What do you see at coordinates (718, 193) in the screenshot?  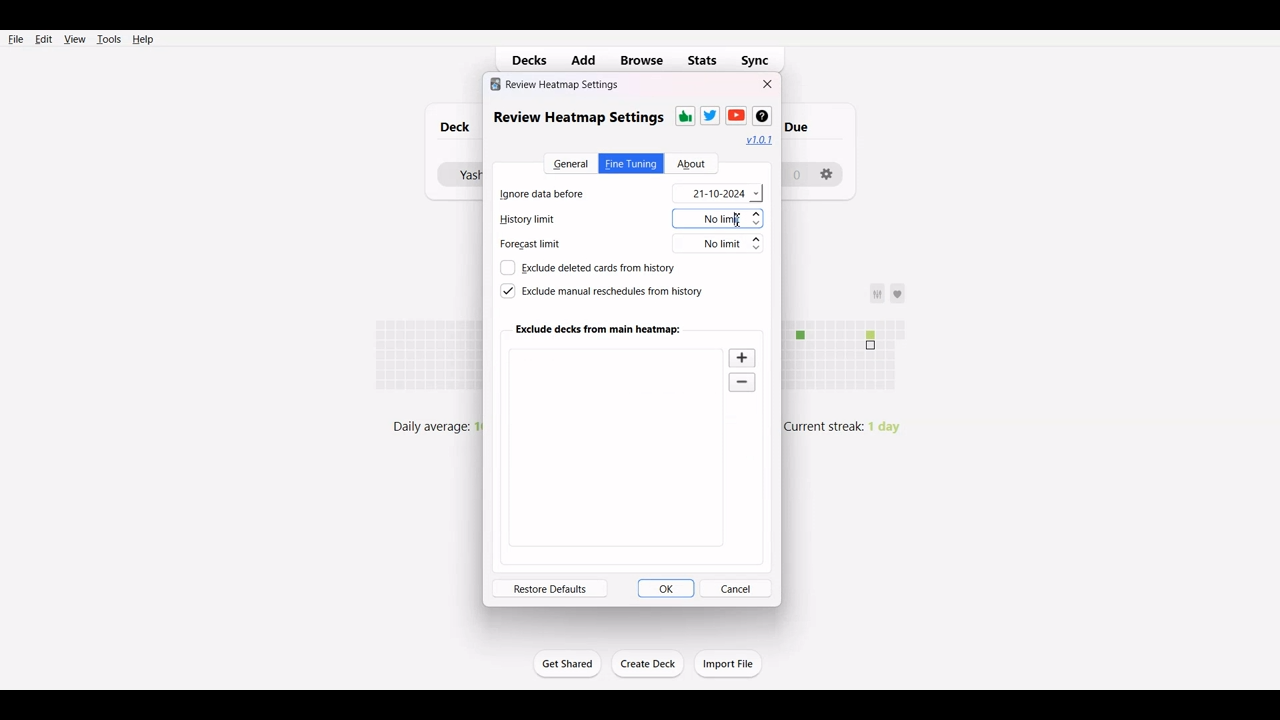 I see `21-10-2024 ` at bounding box center [718, 193].